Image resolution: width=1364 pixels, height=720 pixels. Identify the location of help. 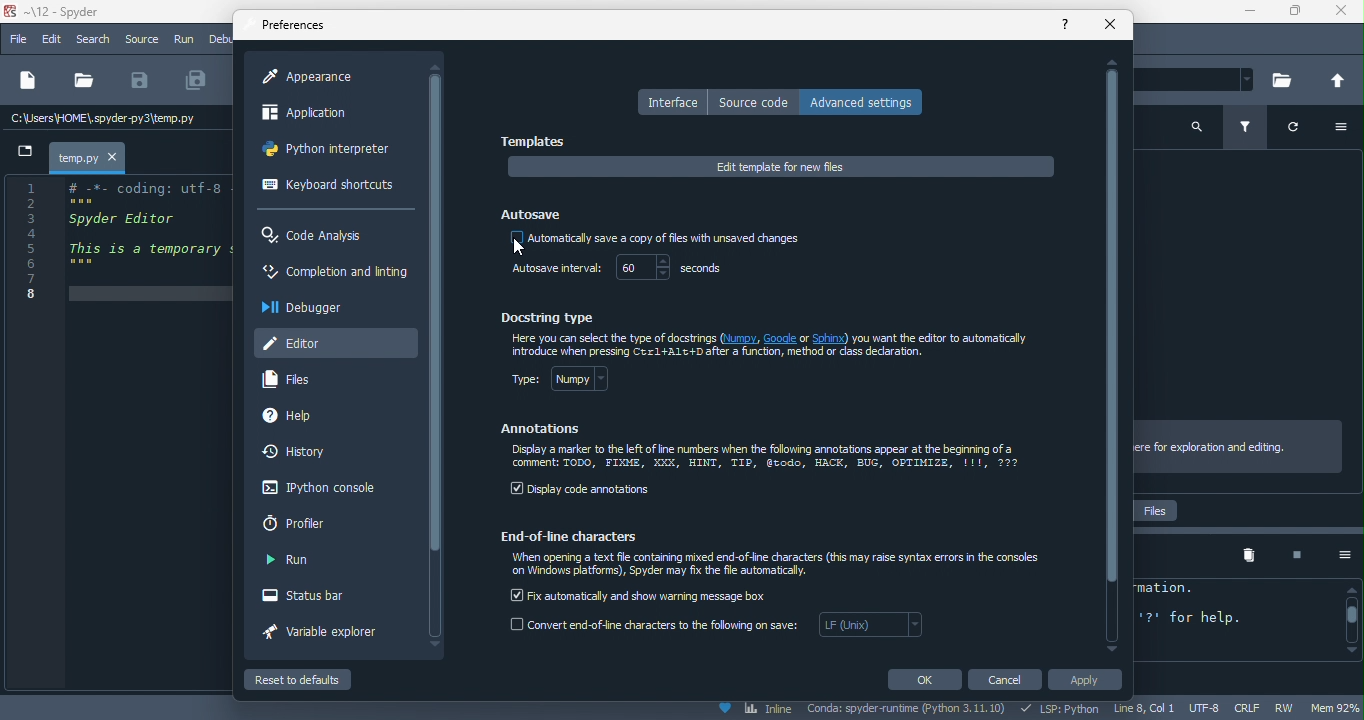
(308, 417).